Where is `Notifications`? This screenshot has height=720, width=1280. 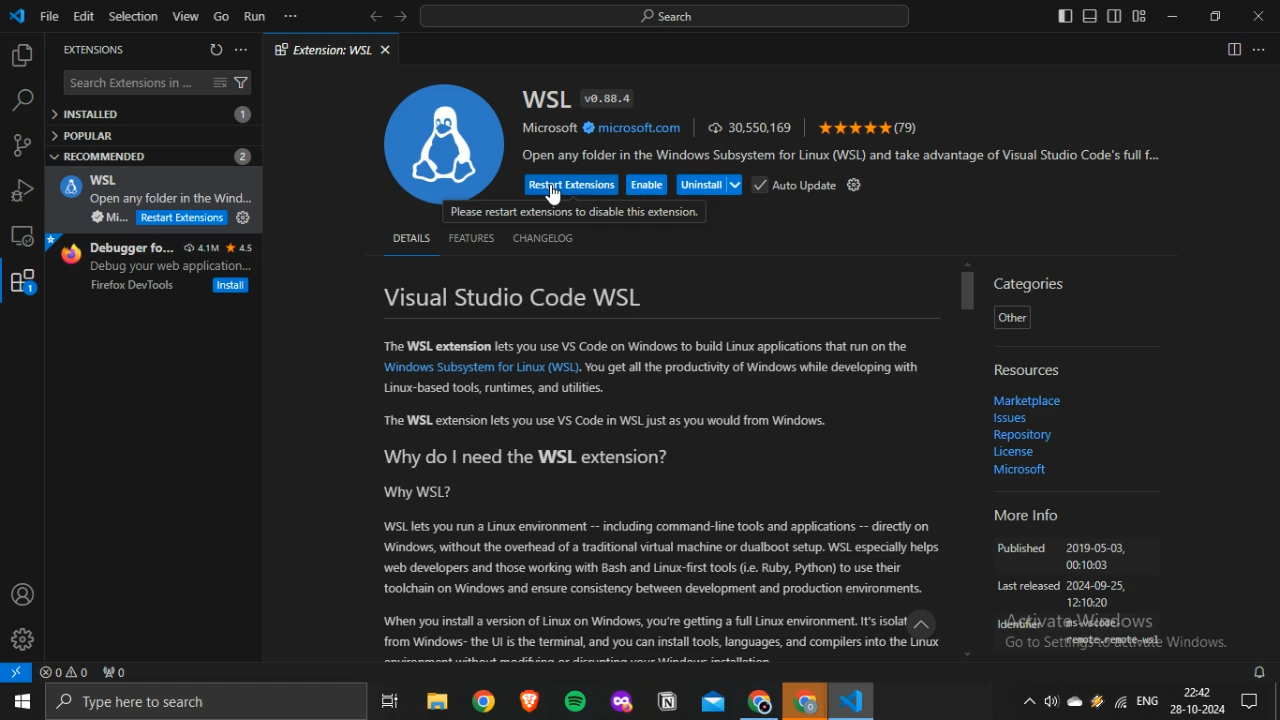
Notifications is located at coordinates (1251, 701).